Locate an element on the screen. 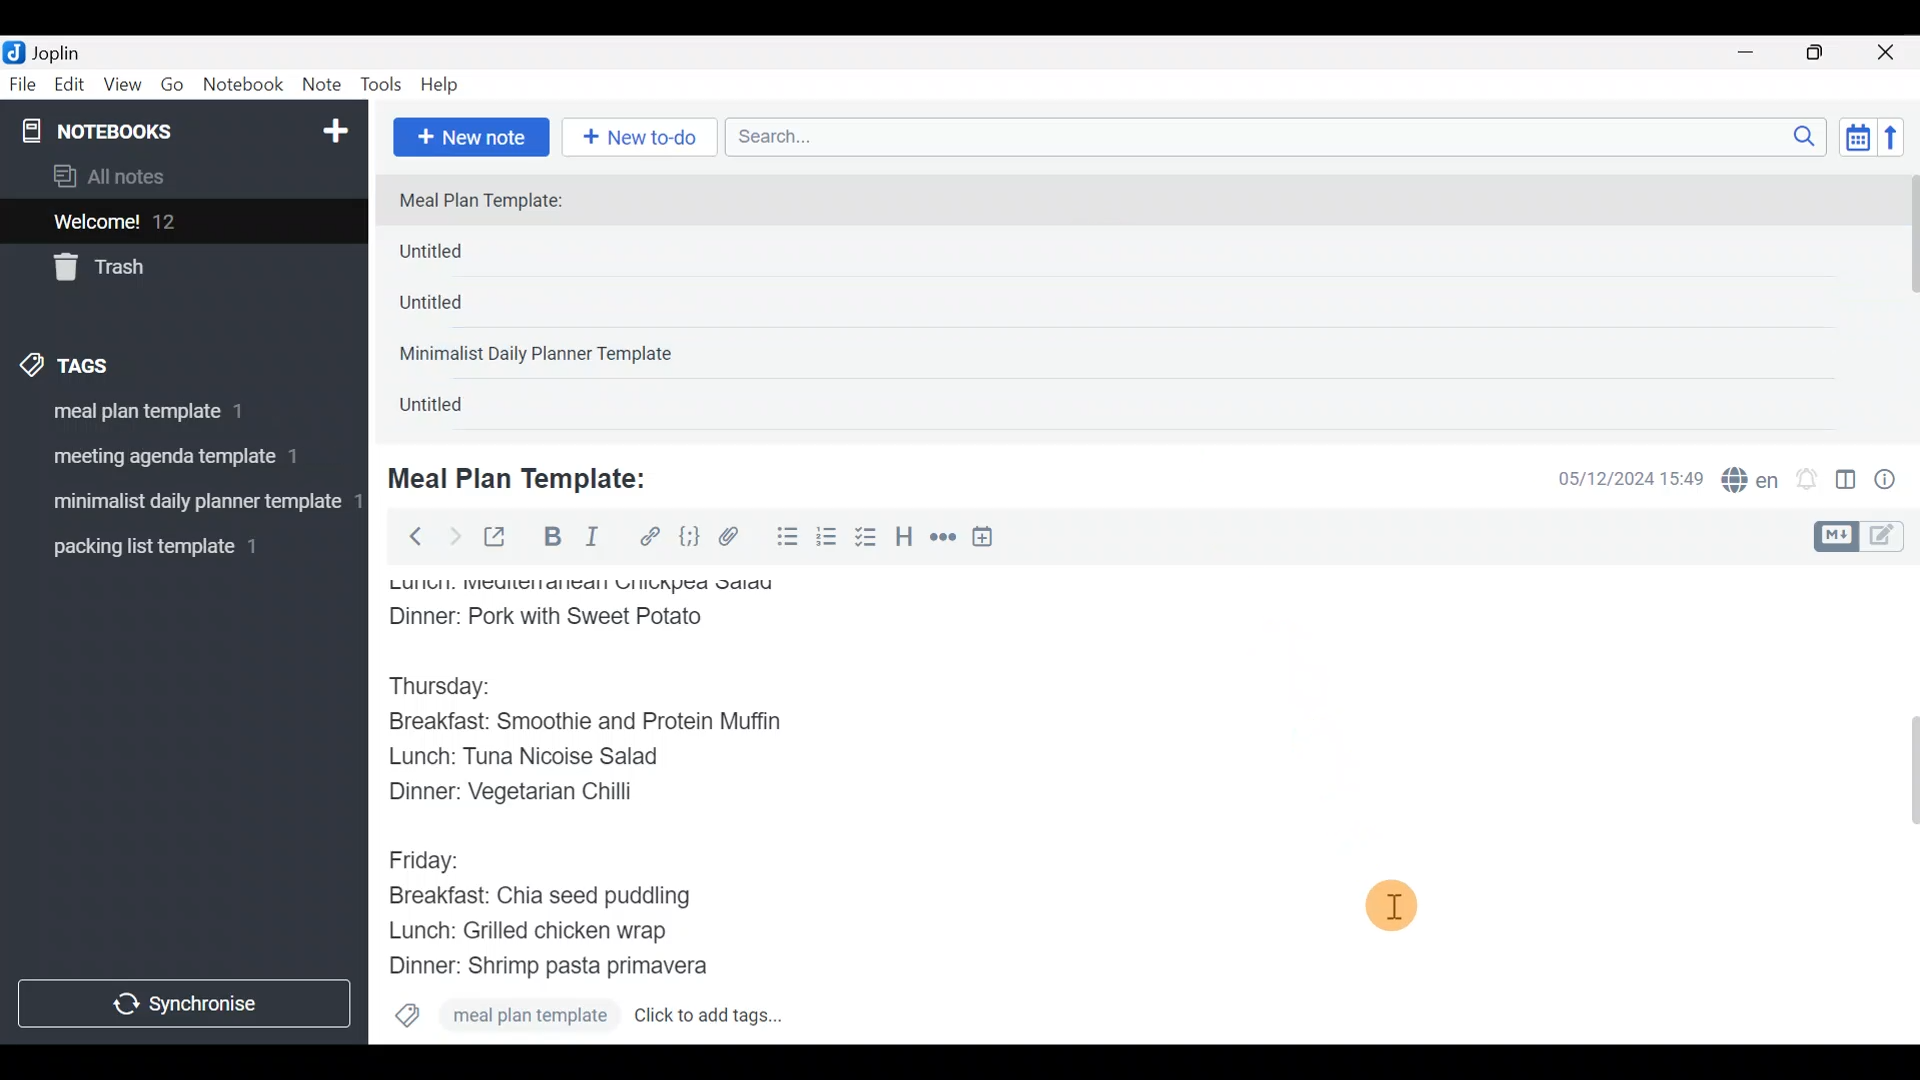 The height and width of the screenshot is (1080, 1920). Dinner: Vegetarian Chilli is located at coordinates (529, 796).